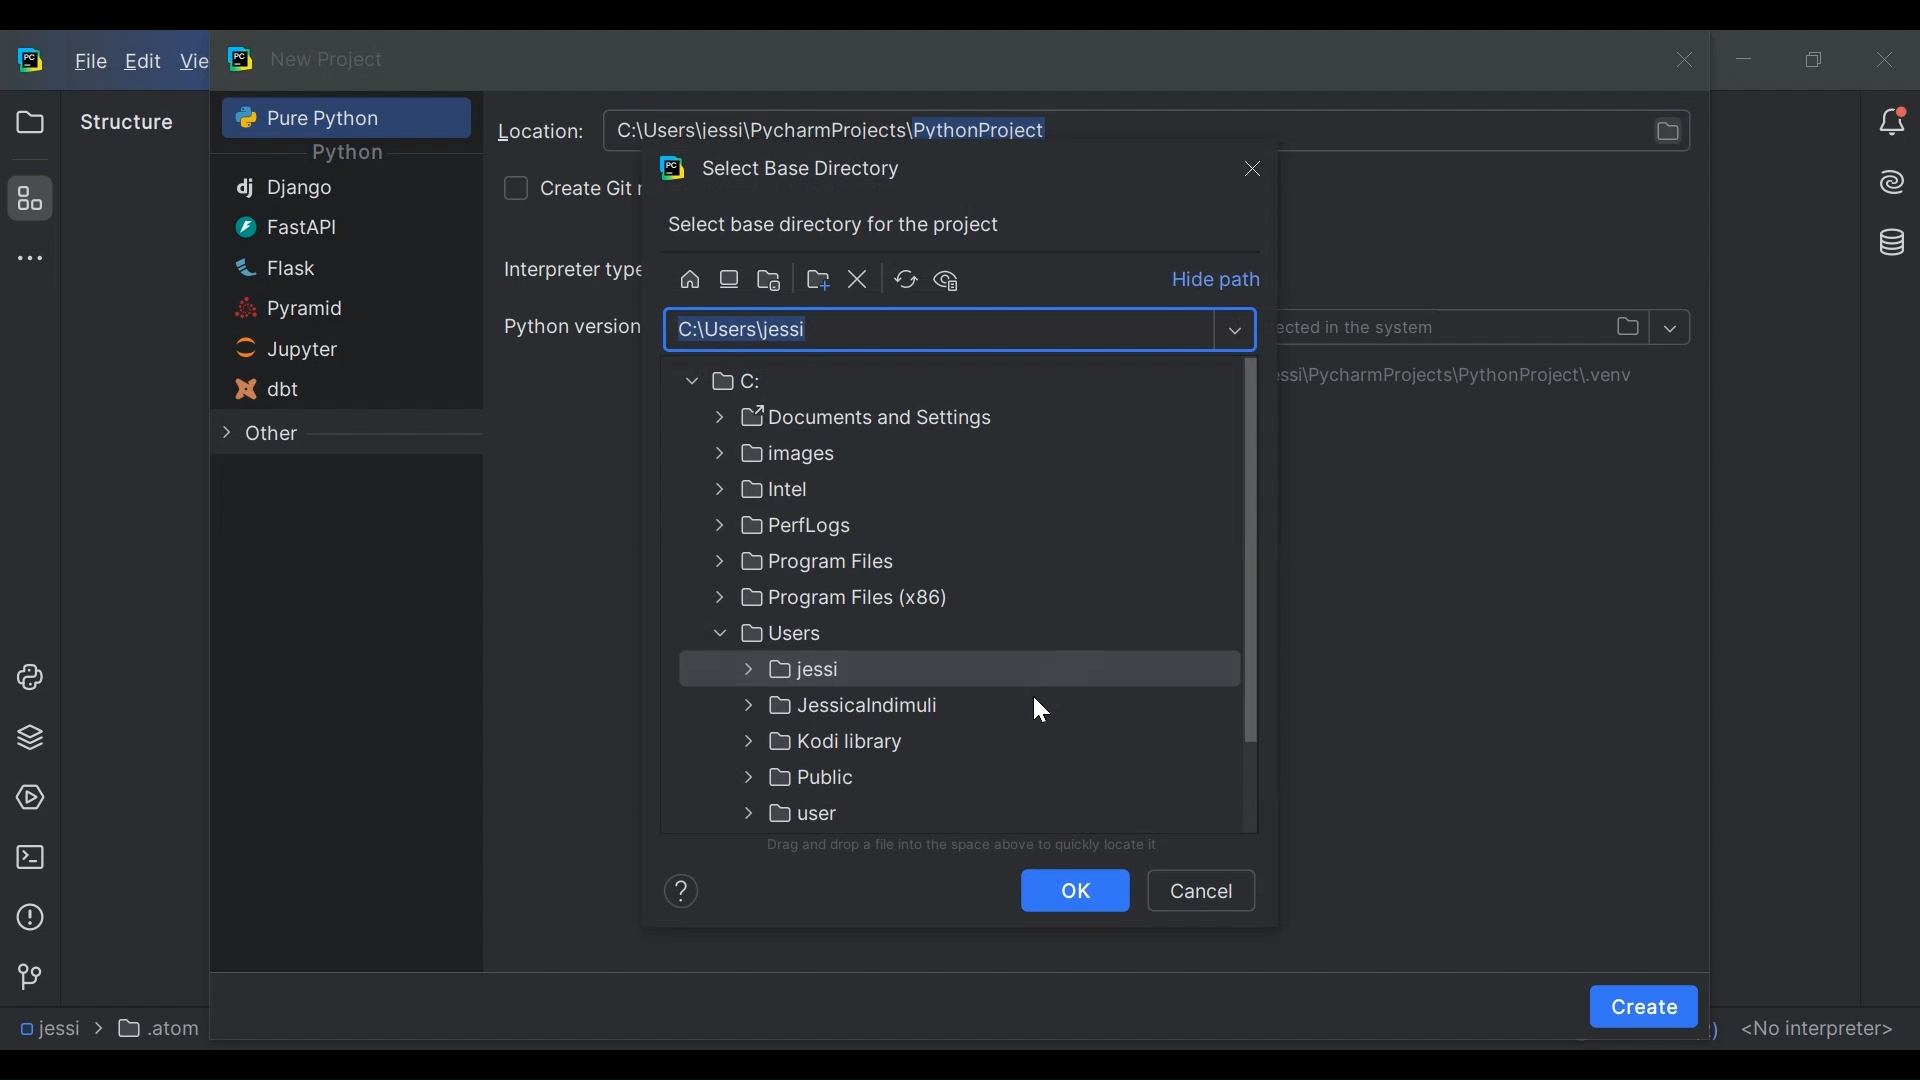 The width and height of the screenshot is (1920, 1080). Describe the element at coordinates (972, 845) in the screenshot. I see `Text` at that location.